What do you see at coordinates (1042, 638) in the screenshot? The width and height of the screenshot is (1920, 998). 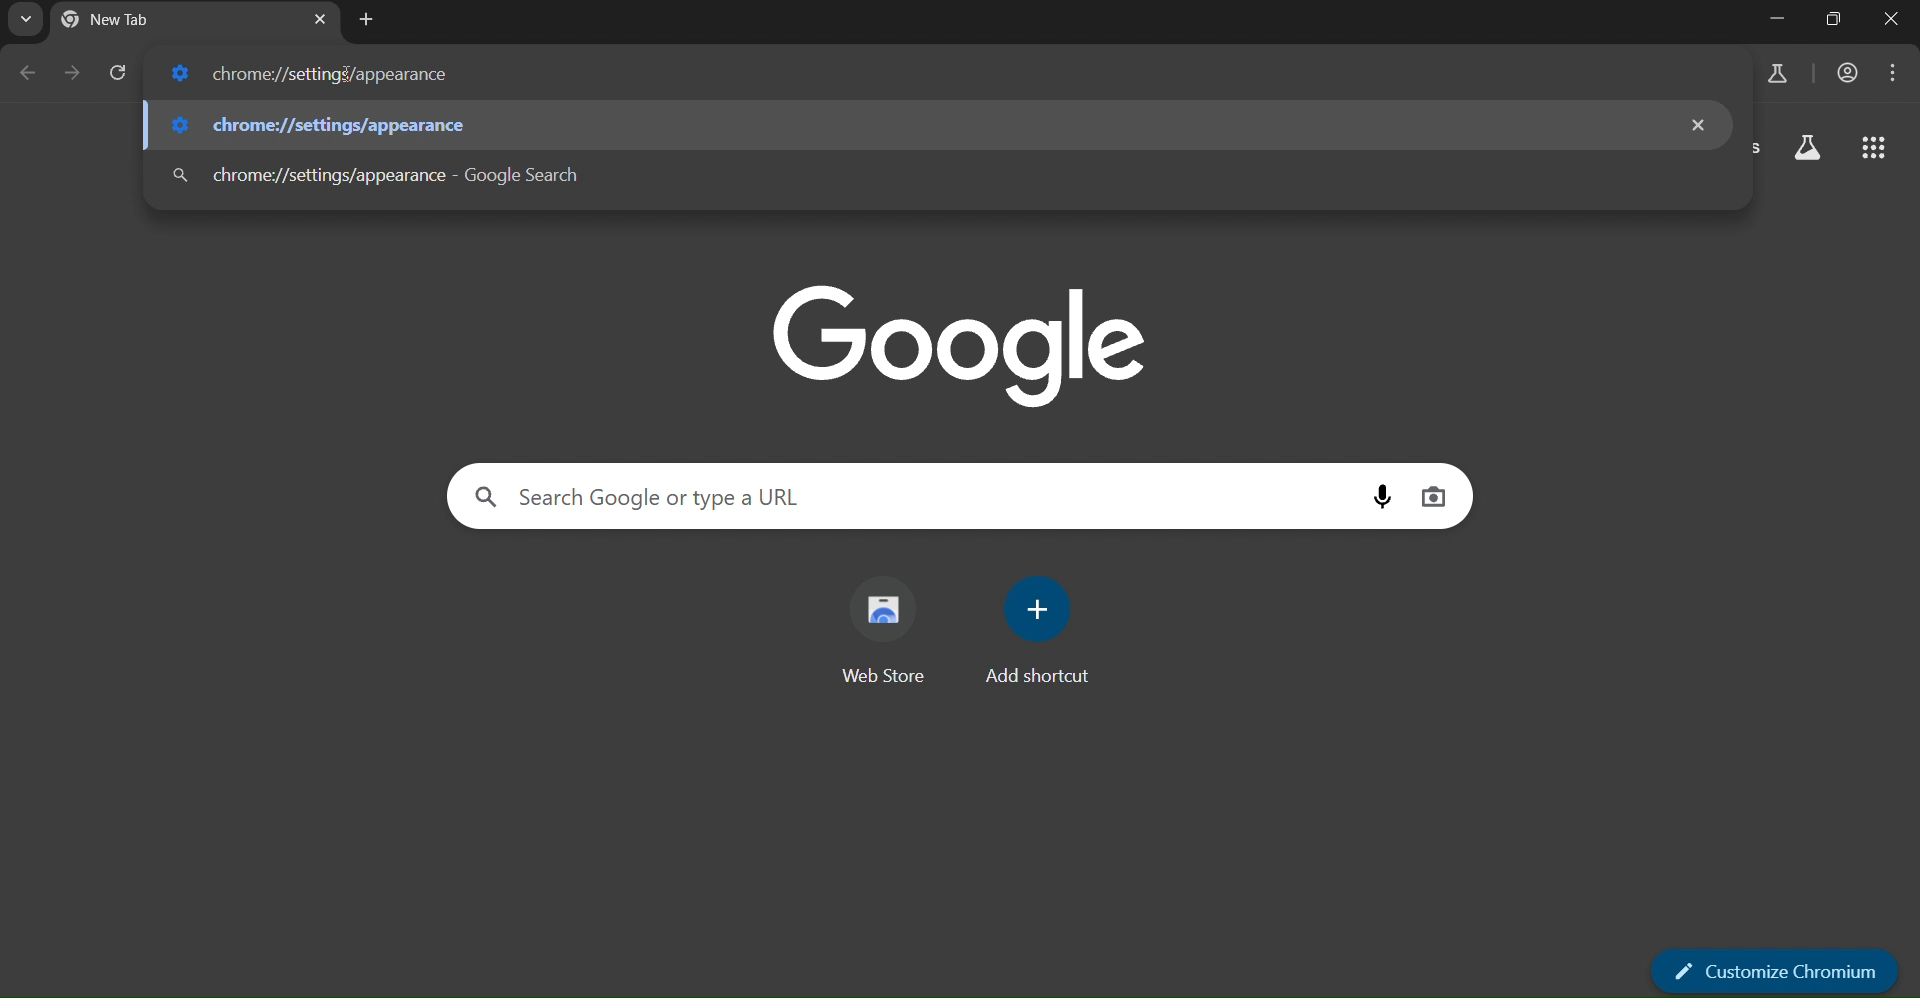 I see `add shortcut` at bounding box center [1042, 638].